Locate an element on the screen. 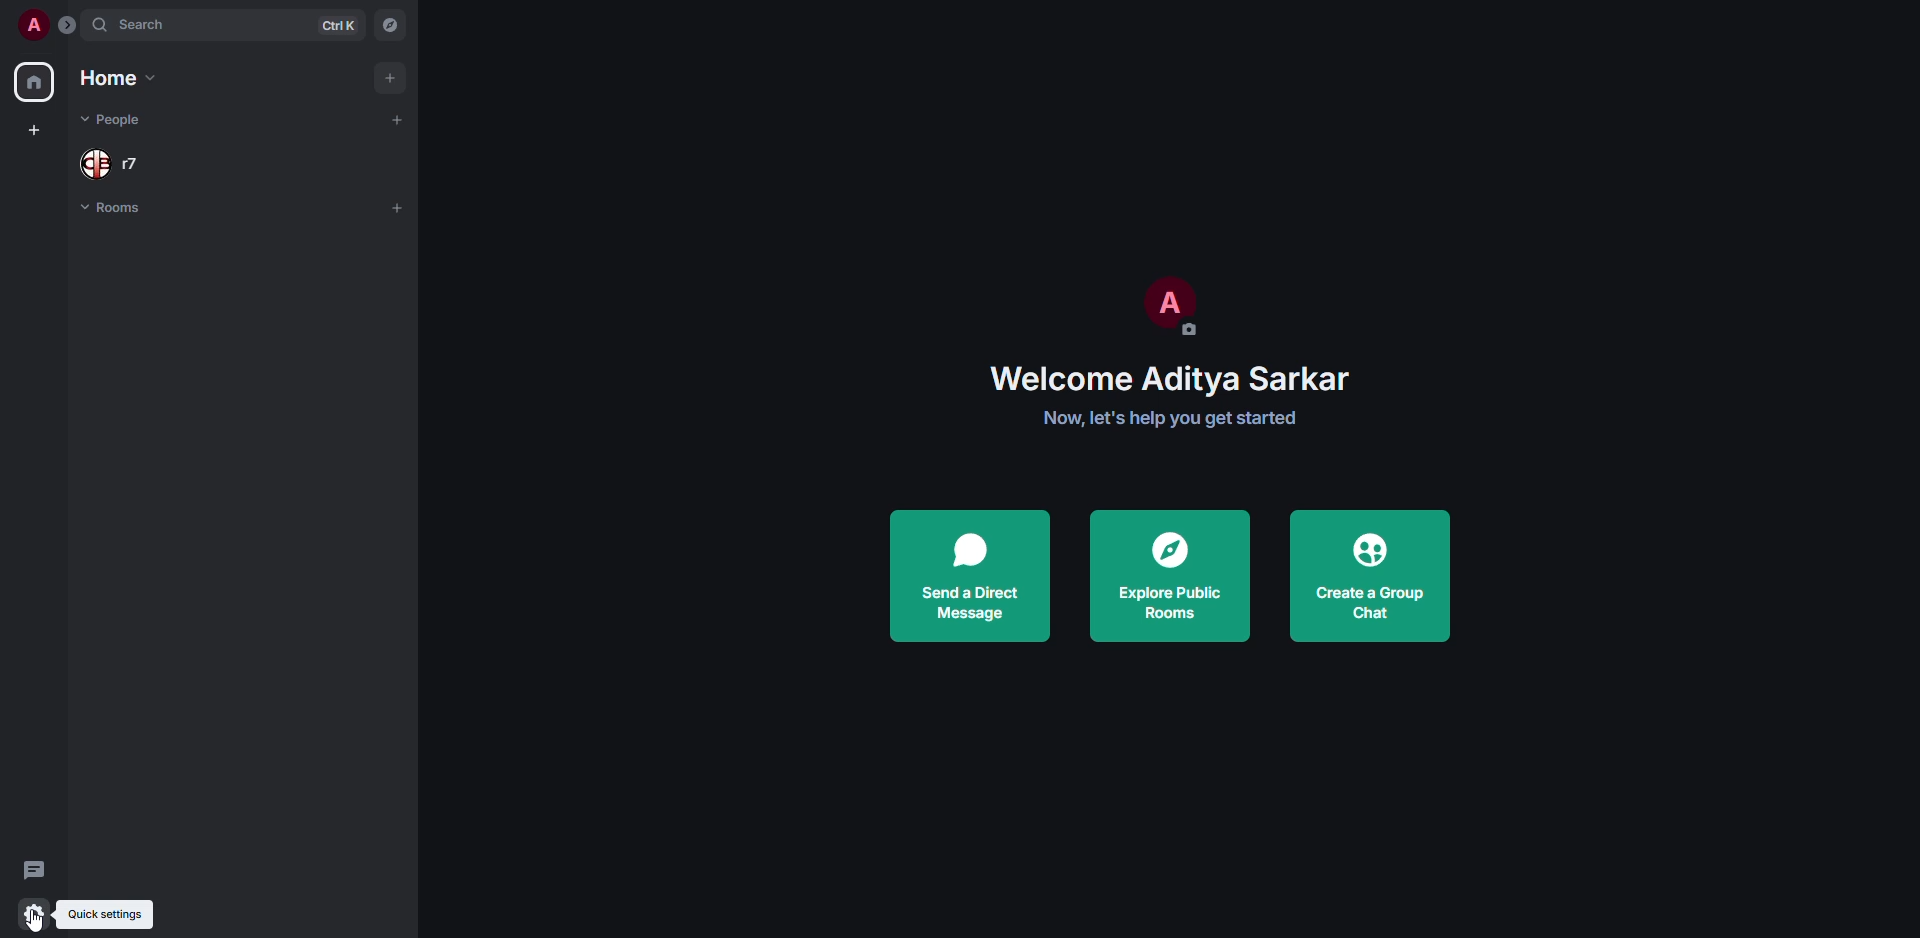  cursor is located at coordinates (36, 922).